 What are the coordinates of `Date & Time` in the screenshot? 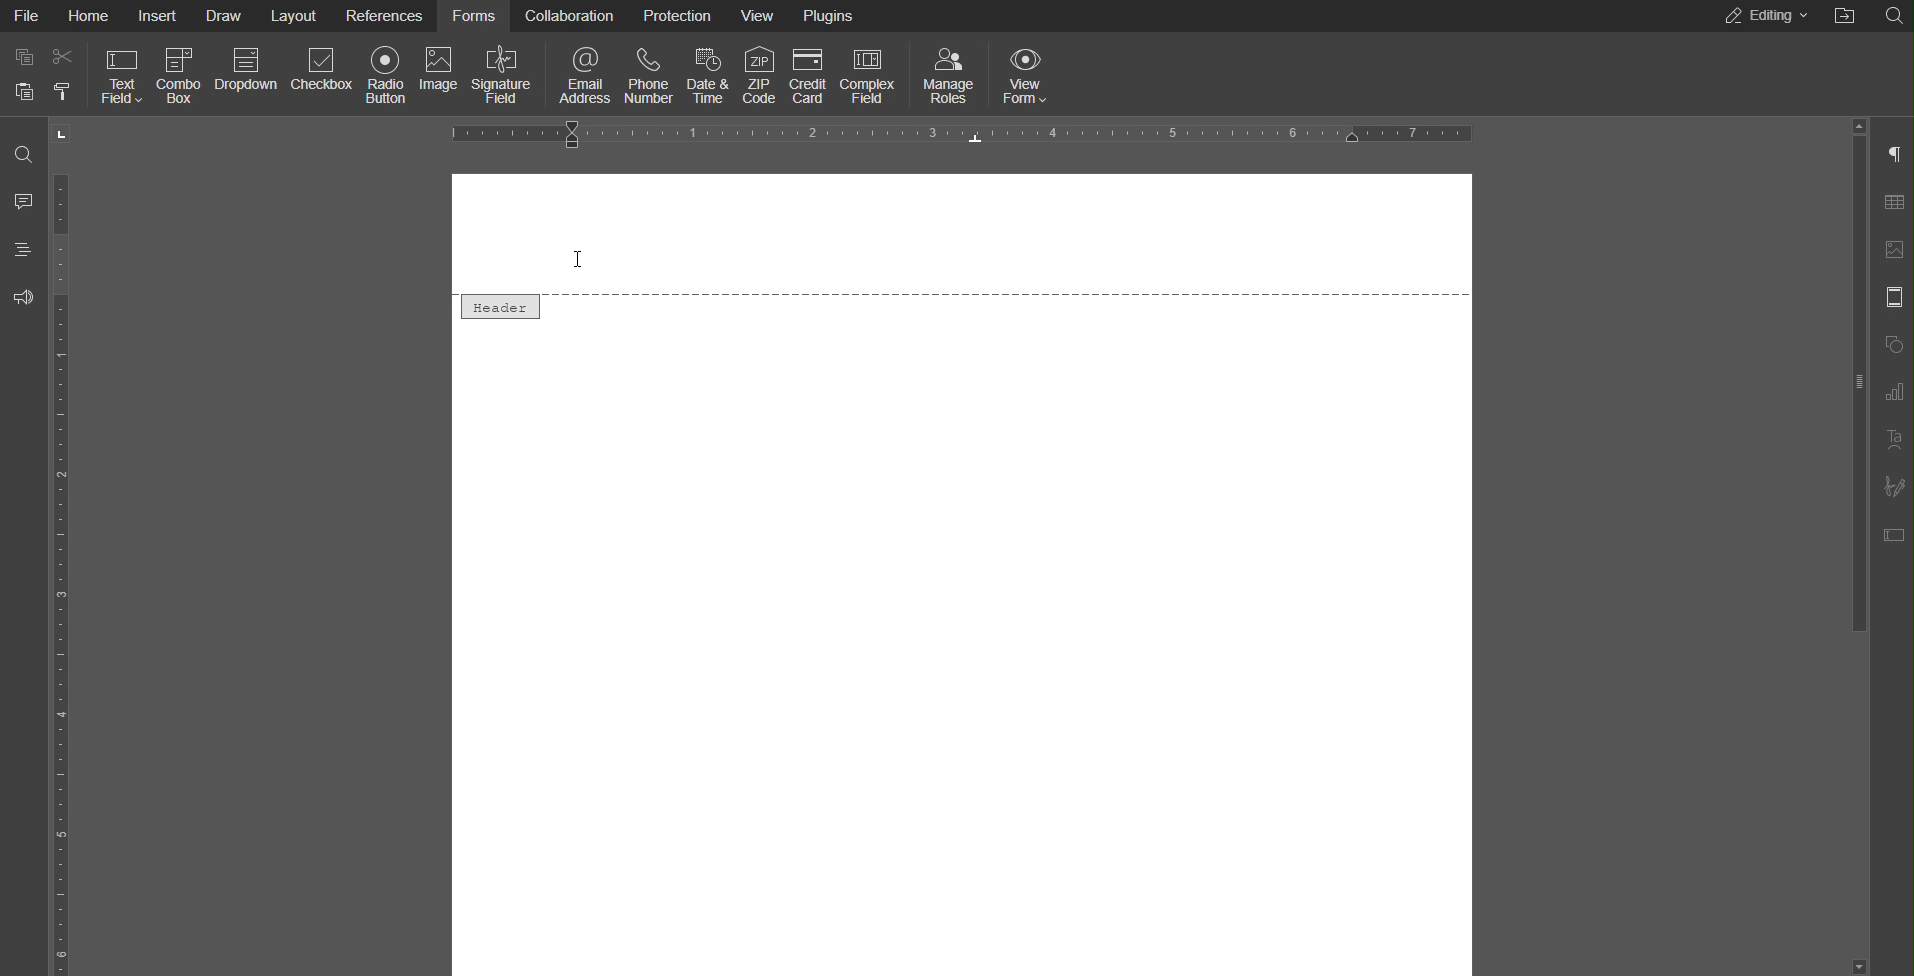 It's located at (709, 71).